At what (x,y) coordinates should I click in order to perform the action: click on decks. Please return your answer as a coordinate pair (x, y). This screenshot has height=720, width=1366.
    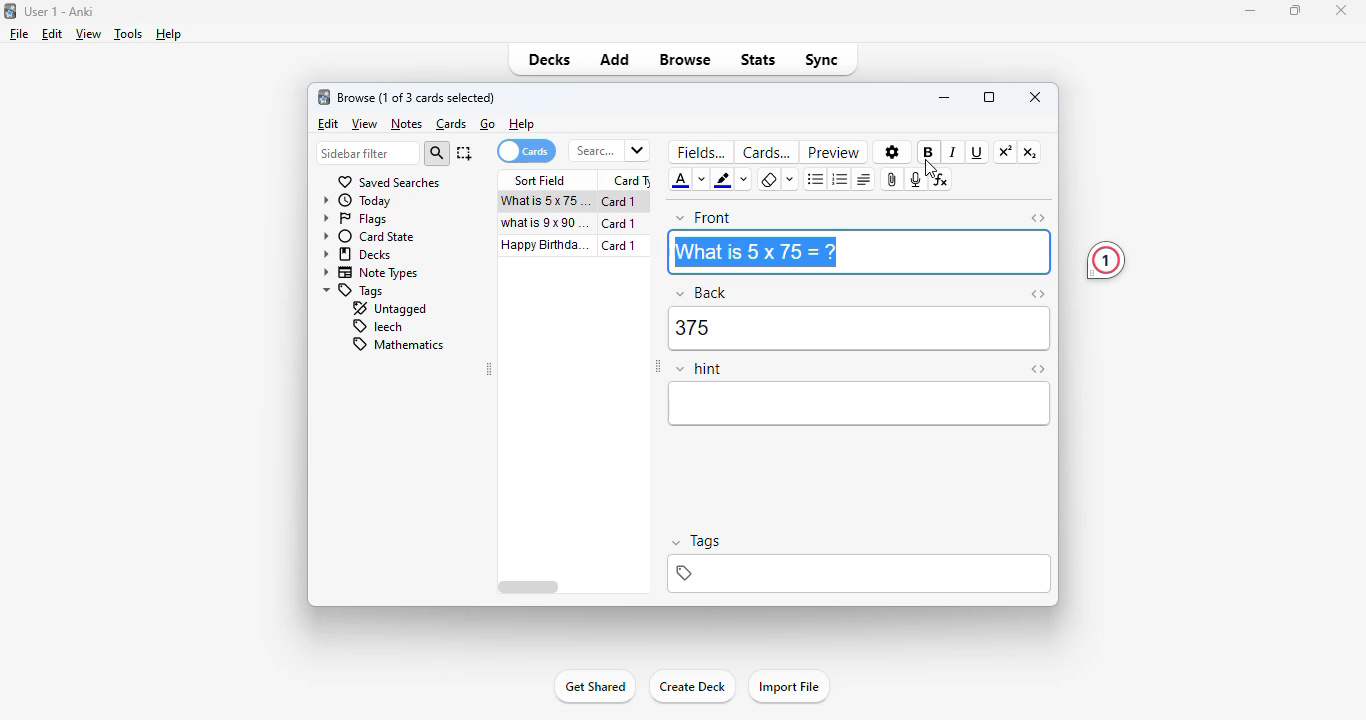
    Looking at the image, I should click on (356, 254).